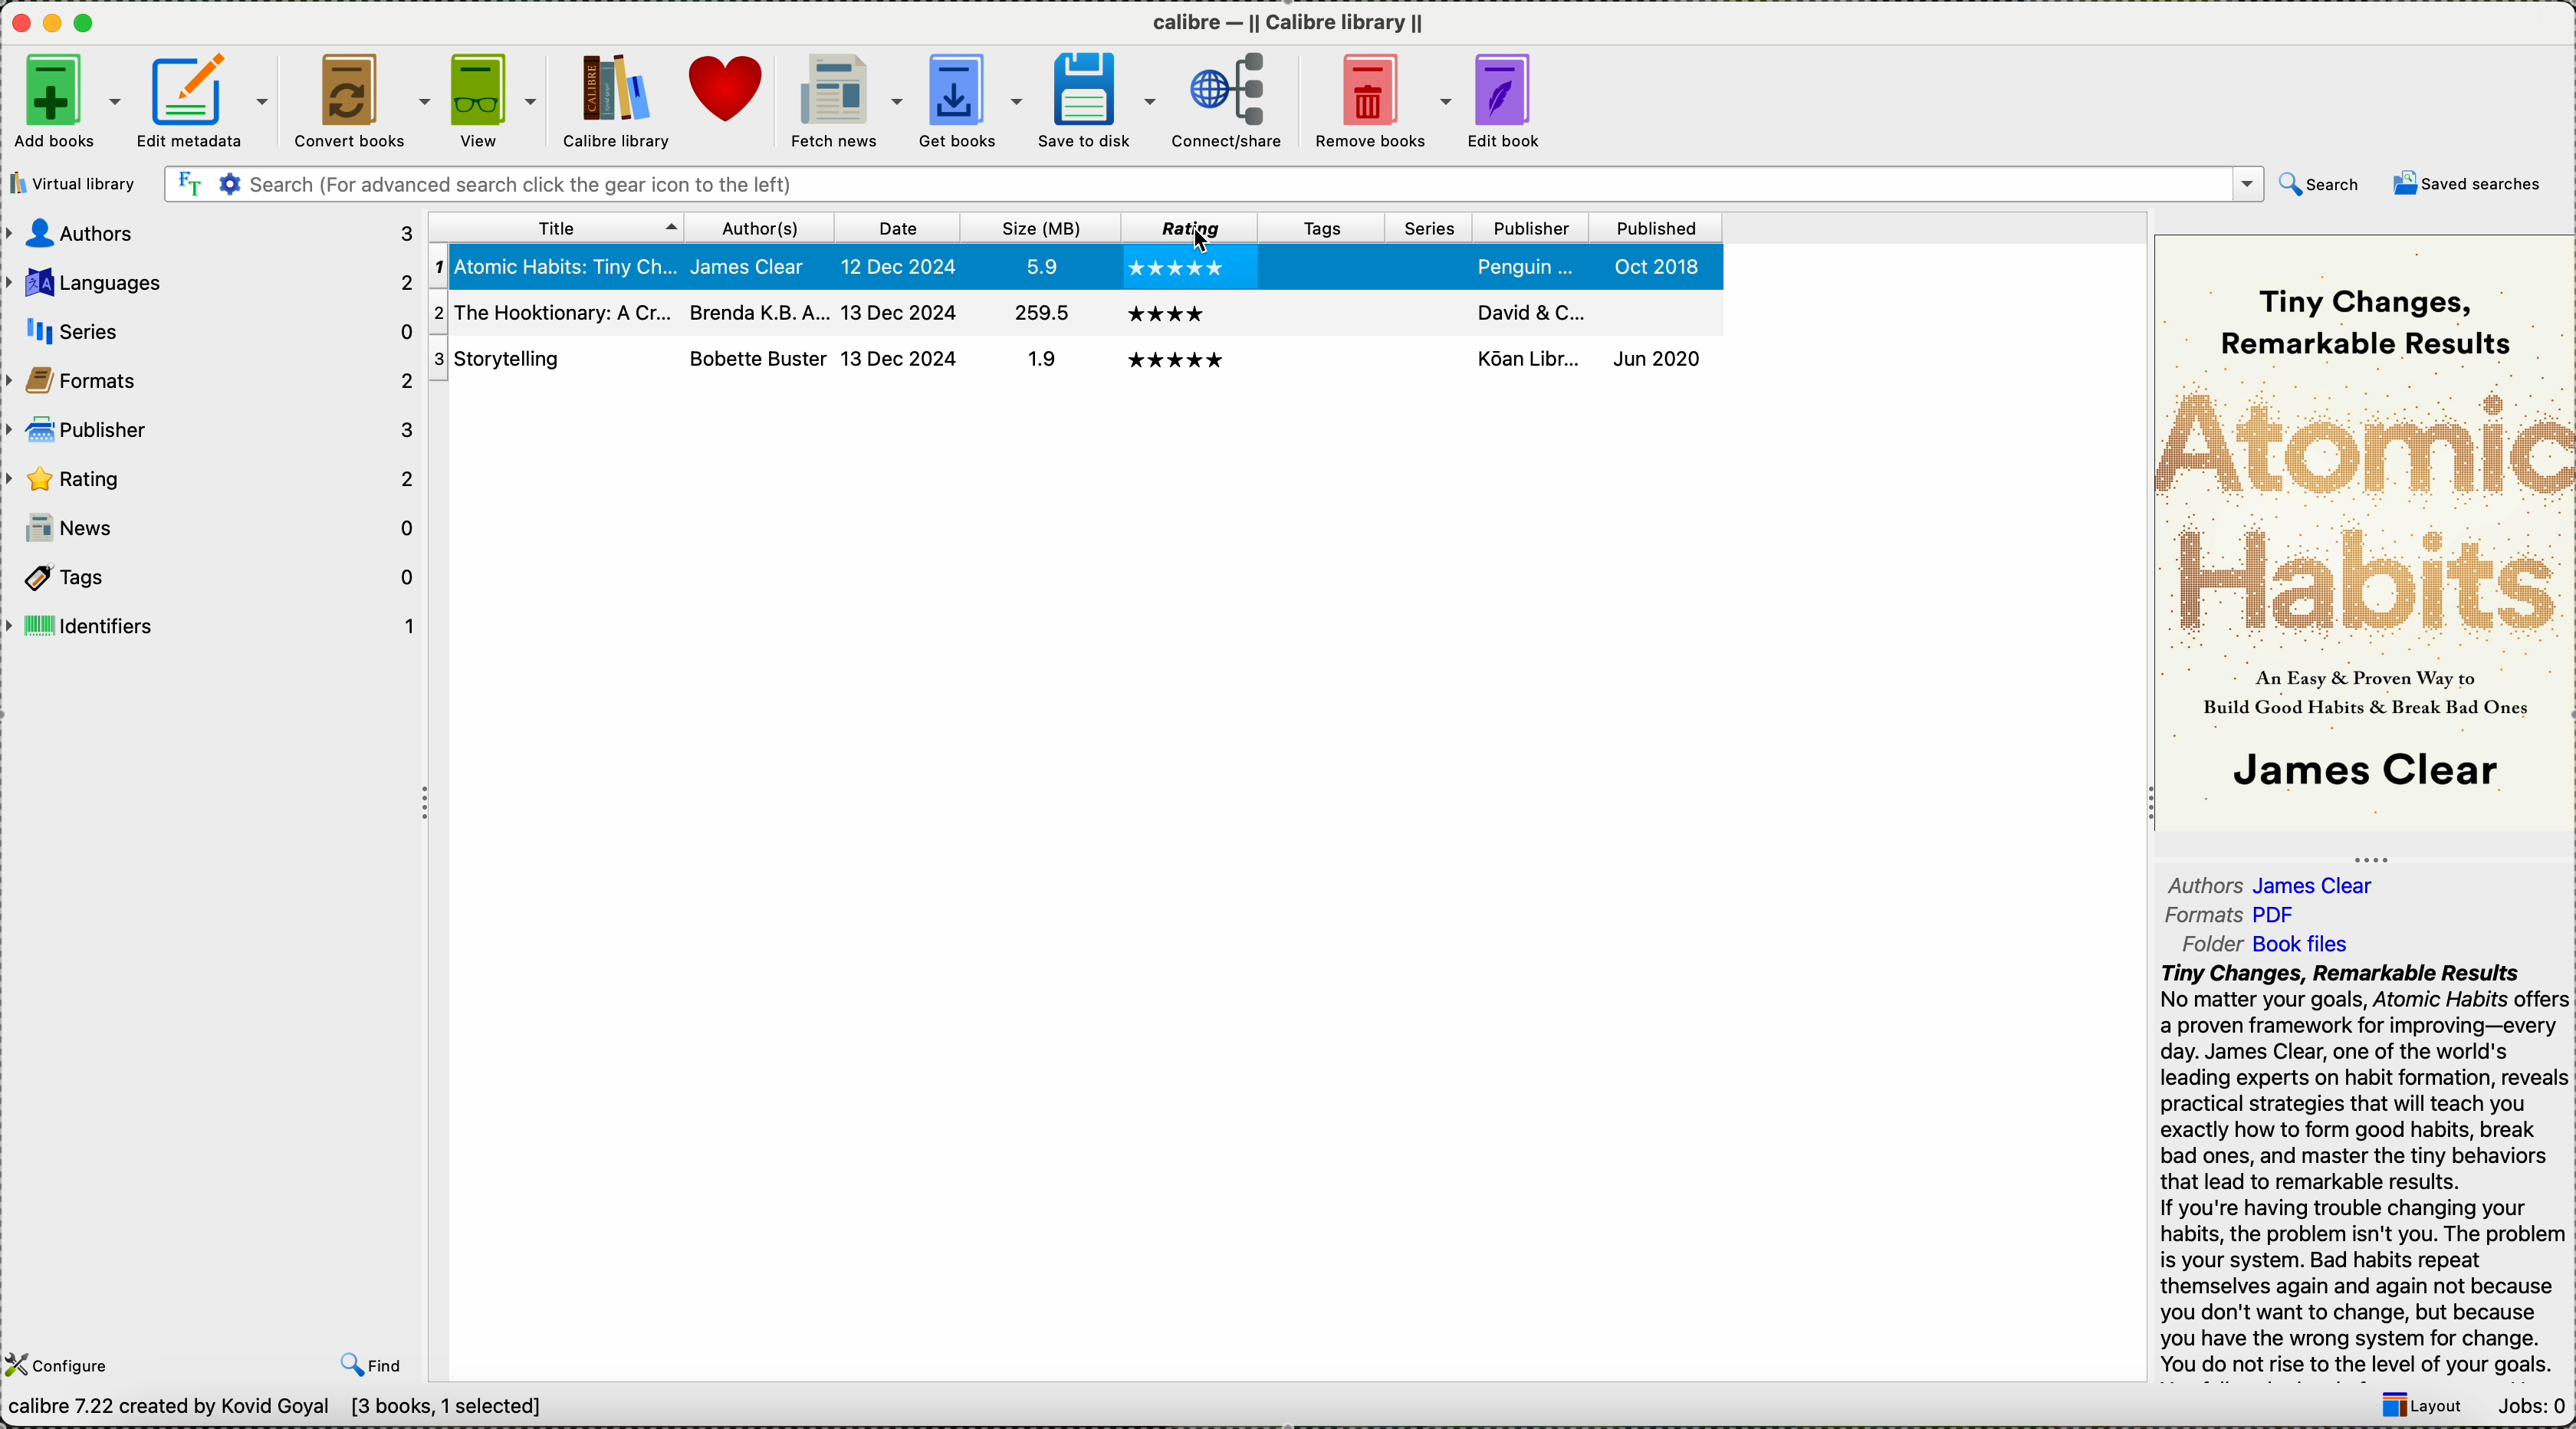 Image resolution: width=2576 pixels, height=1429 pixels. Describe the element at coordinates (1101, 99) in the screenshot. I see `save to disk` at that location.